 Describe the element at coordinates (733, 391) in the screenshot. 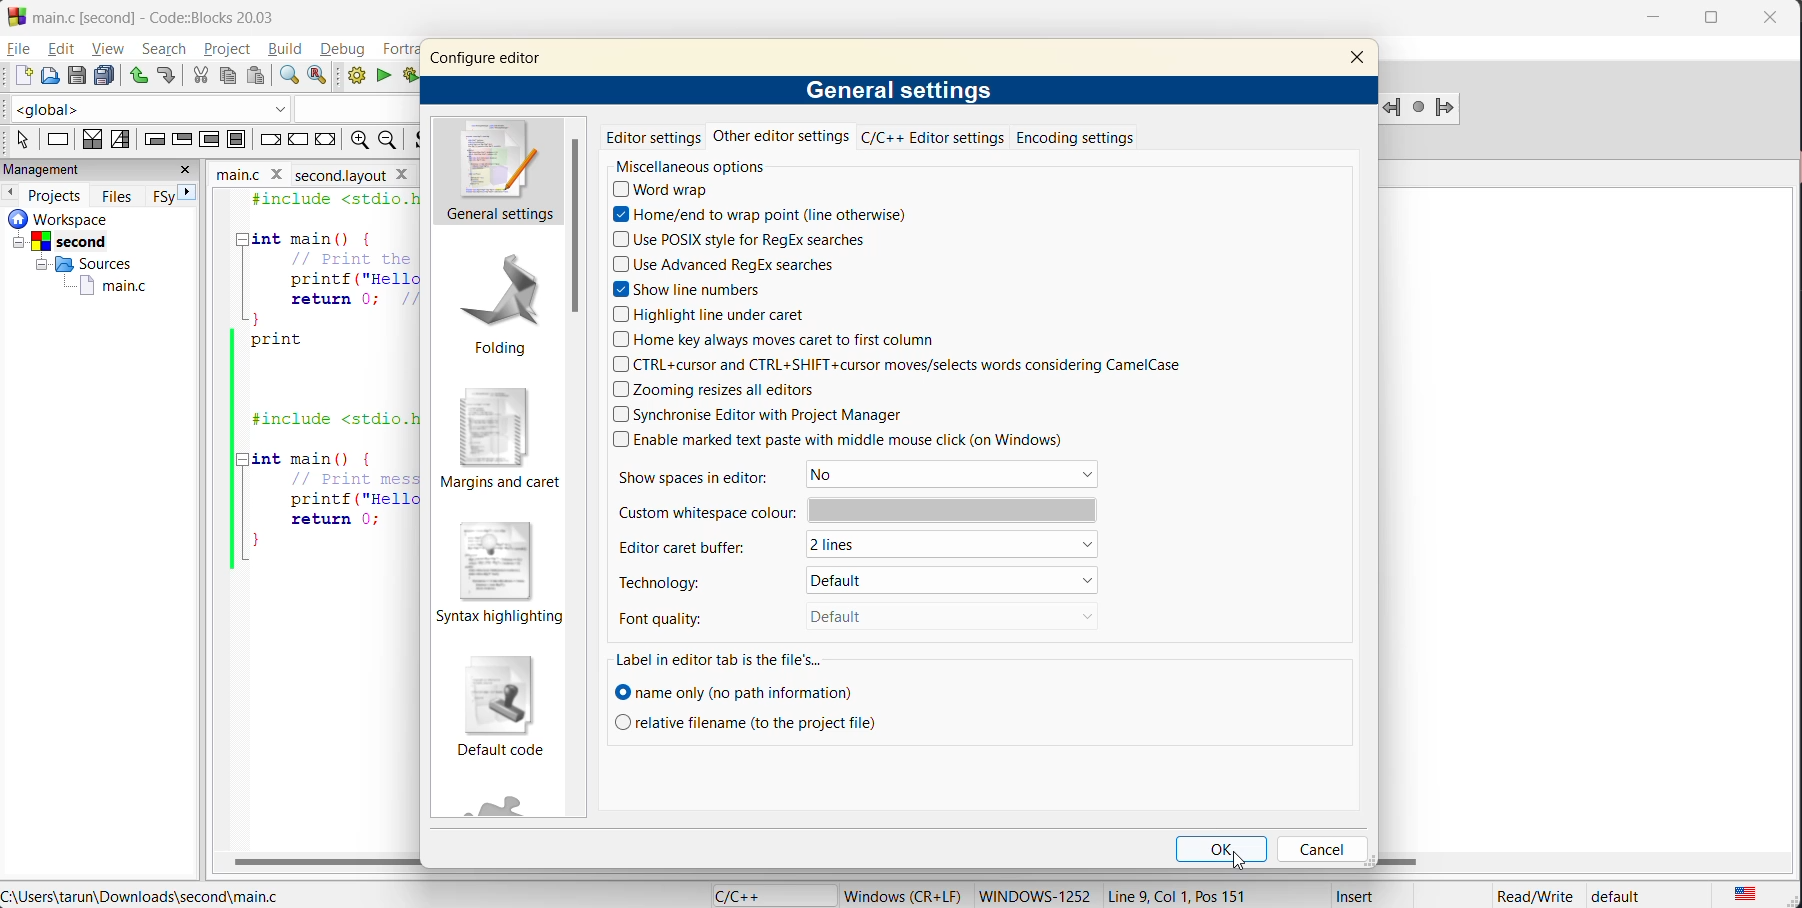

I see `zooming resizes all editors` at that location.